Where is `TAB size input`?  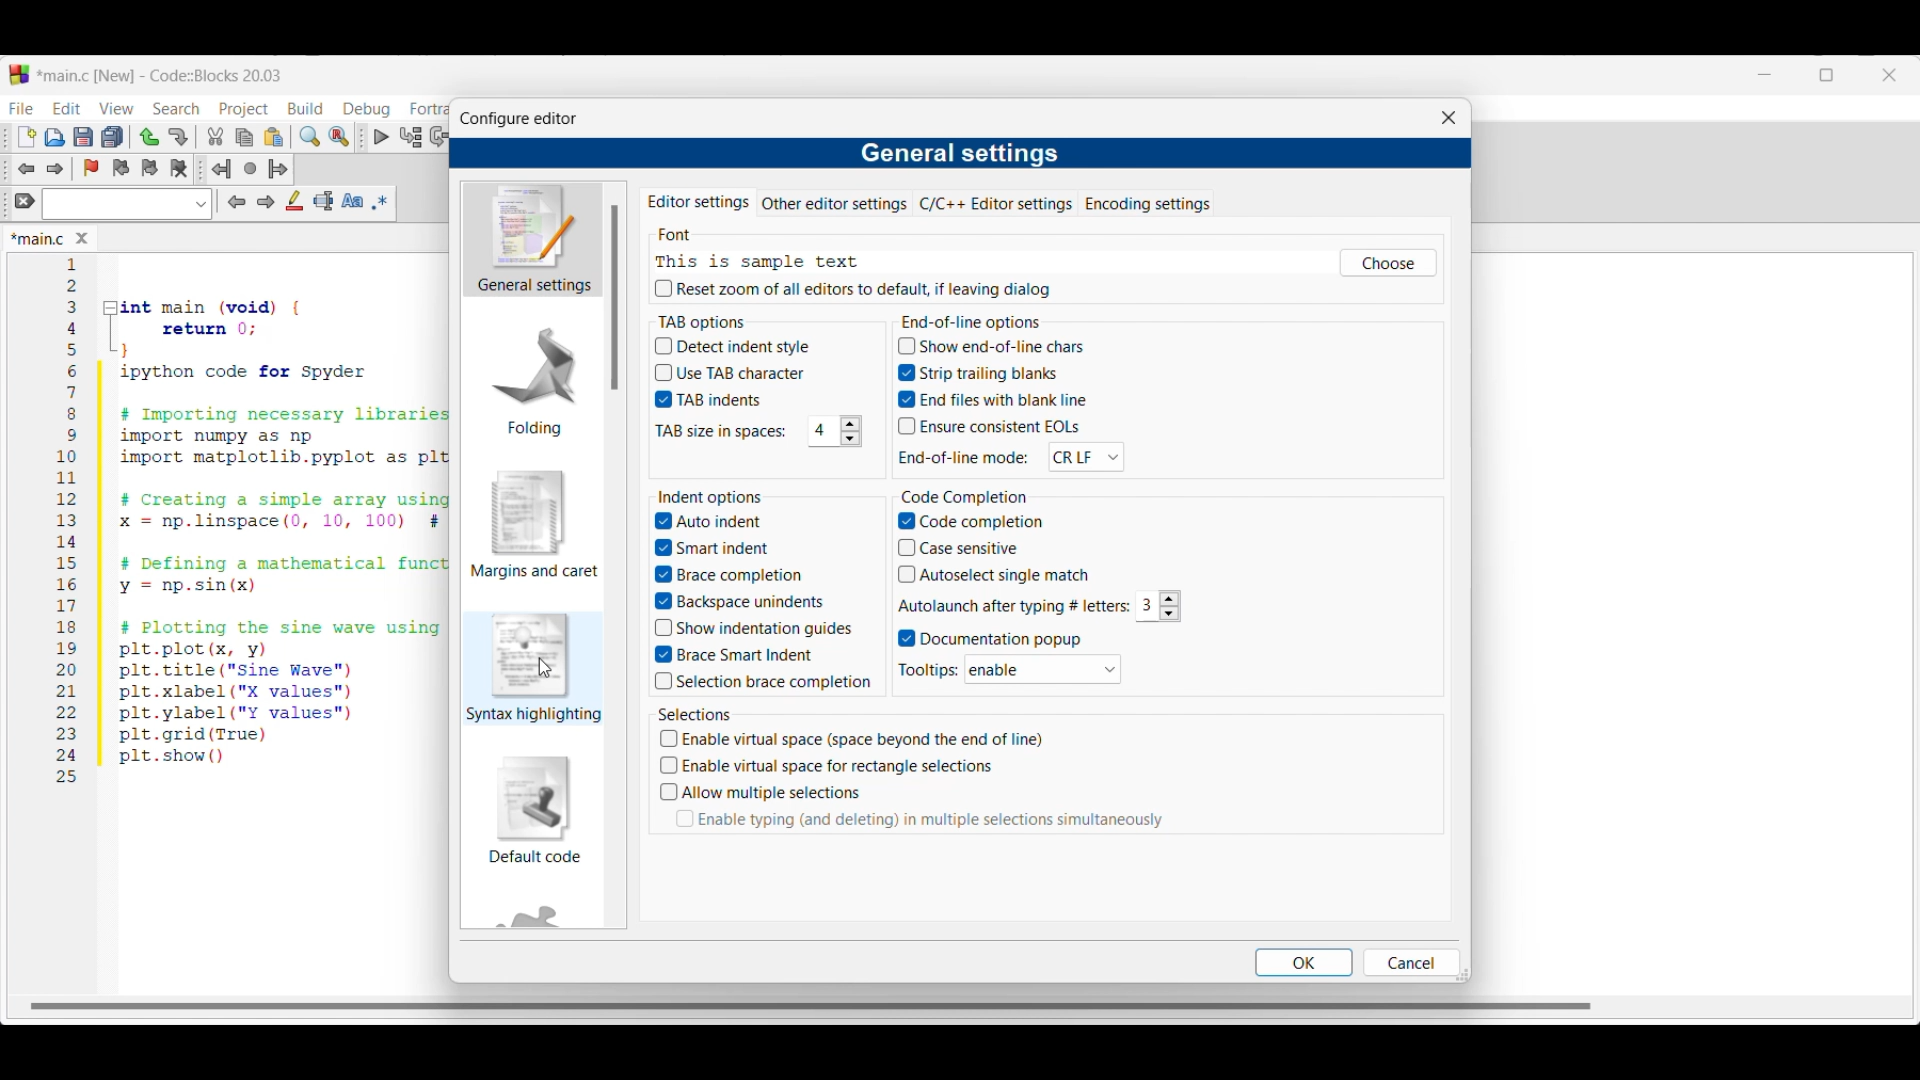 TAB size input is located at coordinates (822, 430).